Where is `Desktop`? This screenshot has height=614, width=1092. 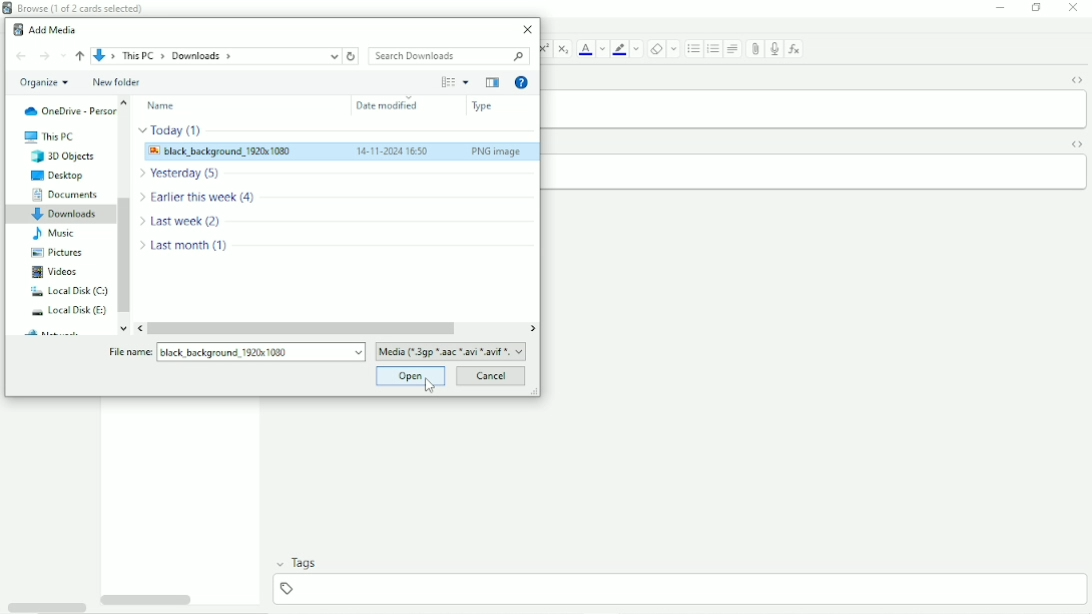 Desktop is located at coordinates (61, 175).